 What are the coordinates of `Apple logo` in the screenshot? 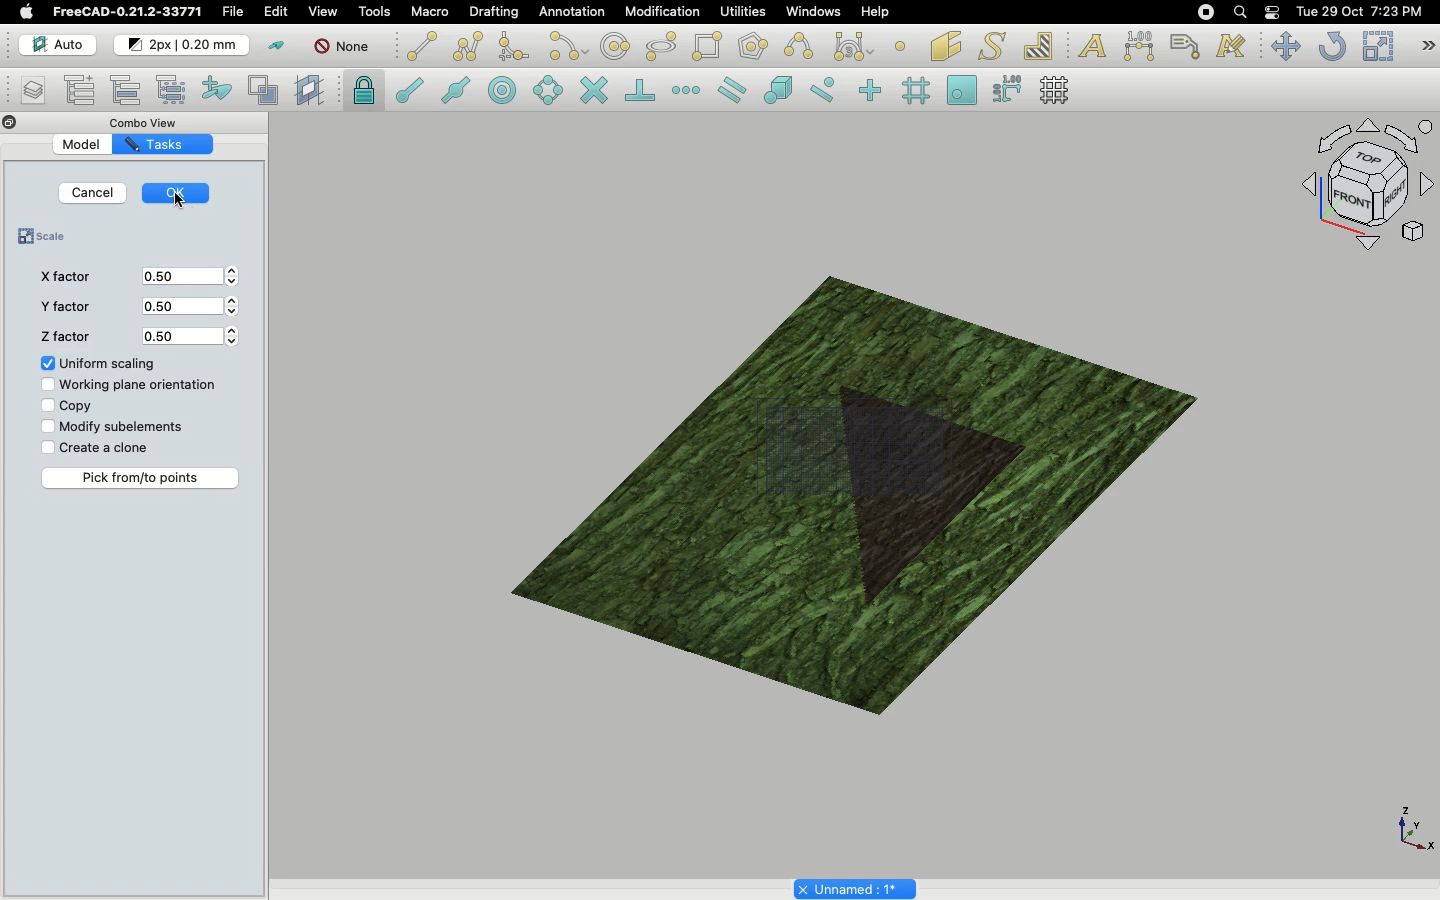 It's located at (26, 11).